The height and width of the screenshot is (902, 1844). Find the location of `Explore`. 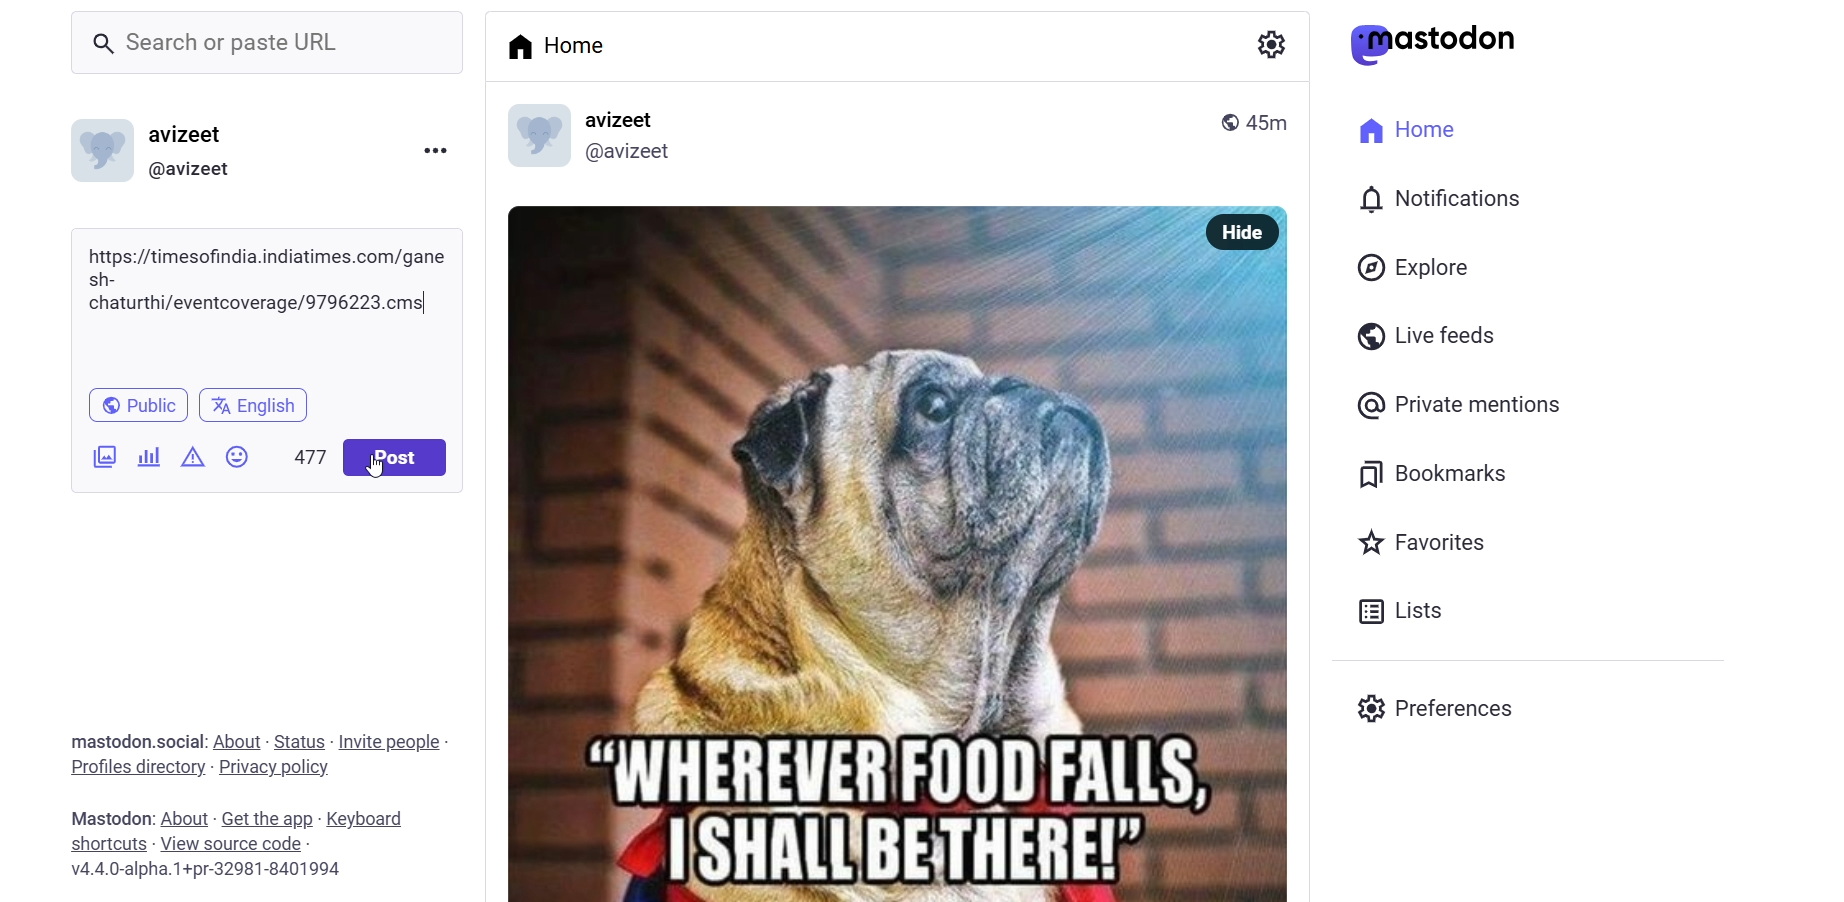

Explore is located at coordinates (1462, 268).